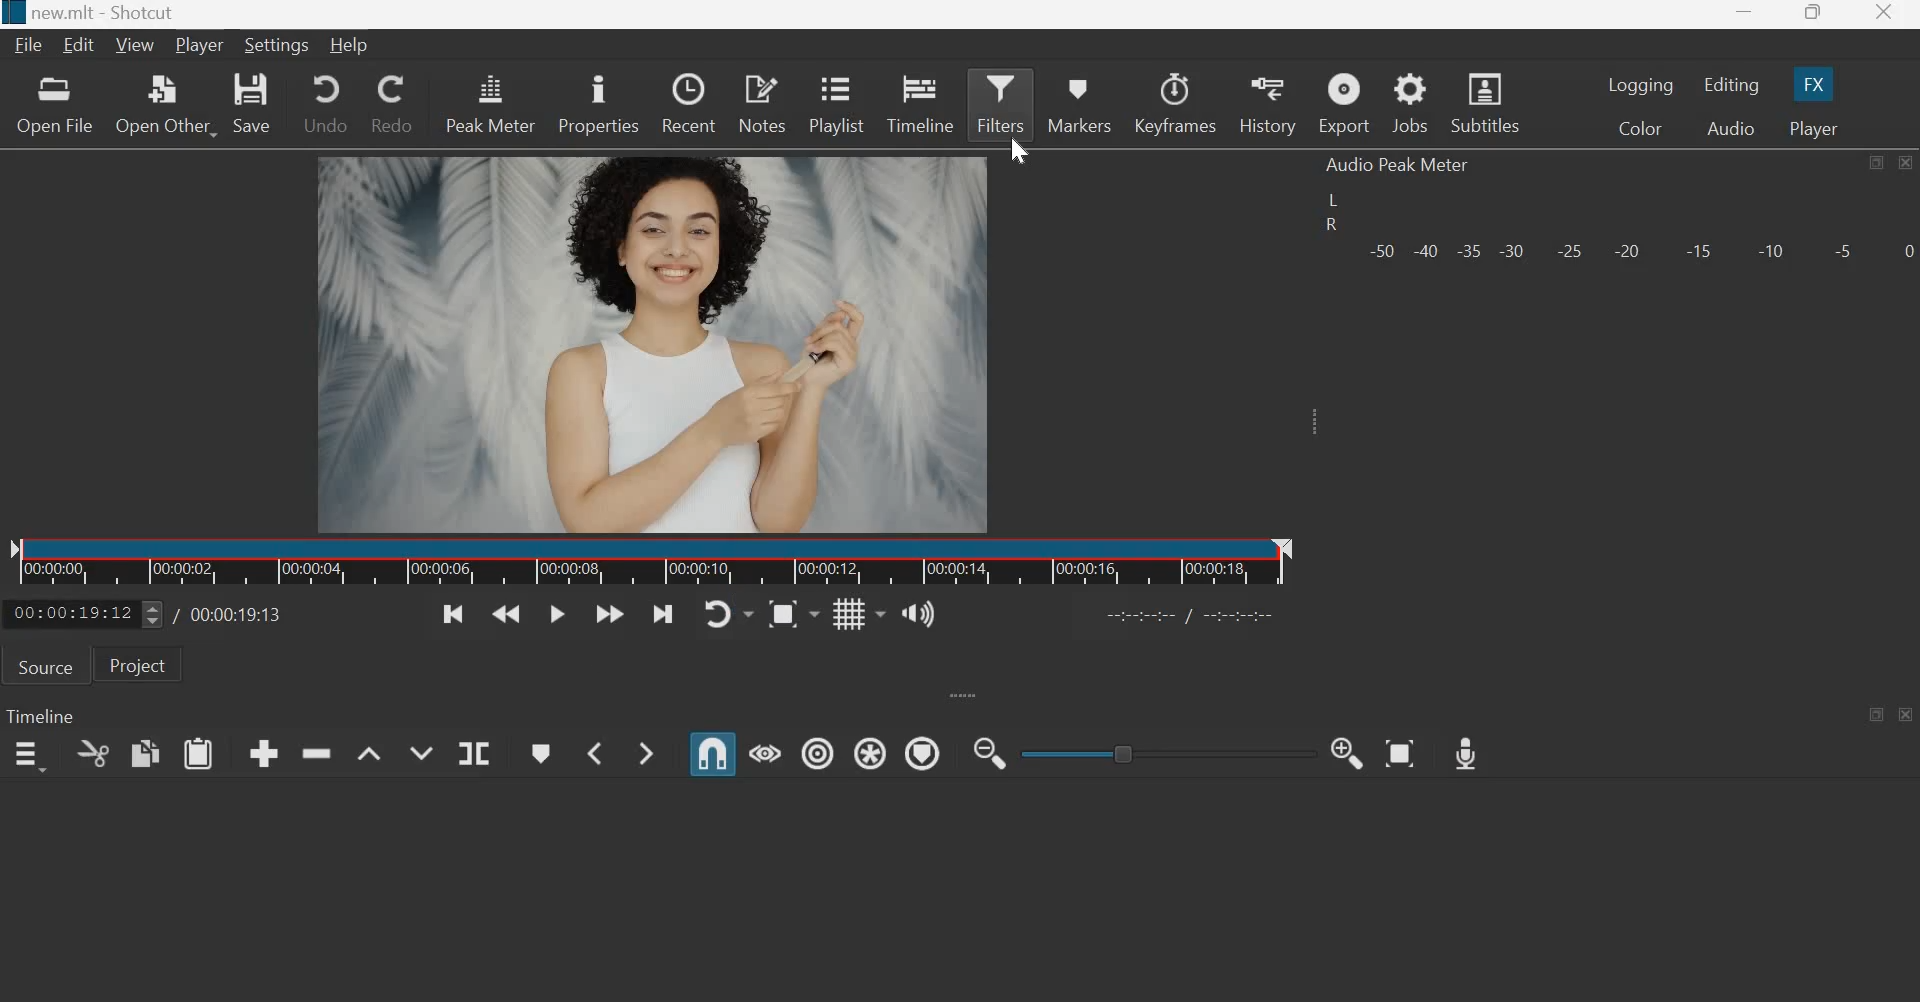  Describe the element at coordinates (858, 612) in the screenshot. I see `Toggle grid display on the player` at that location.